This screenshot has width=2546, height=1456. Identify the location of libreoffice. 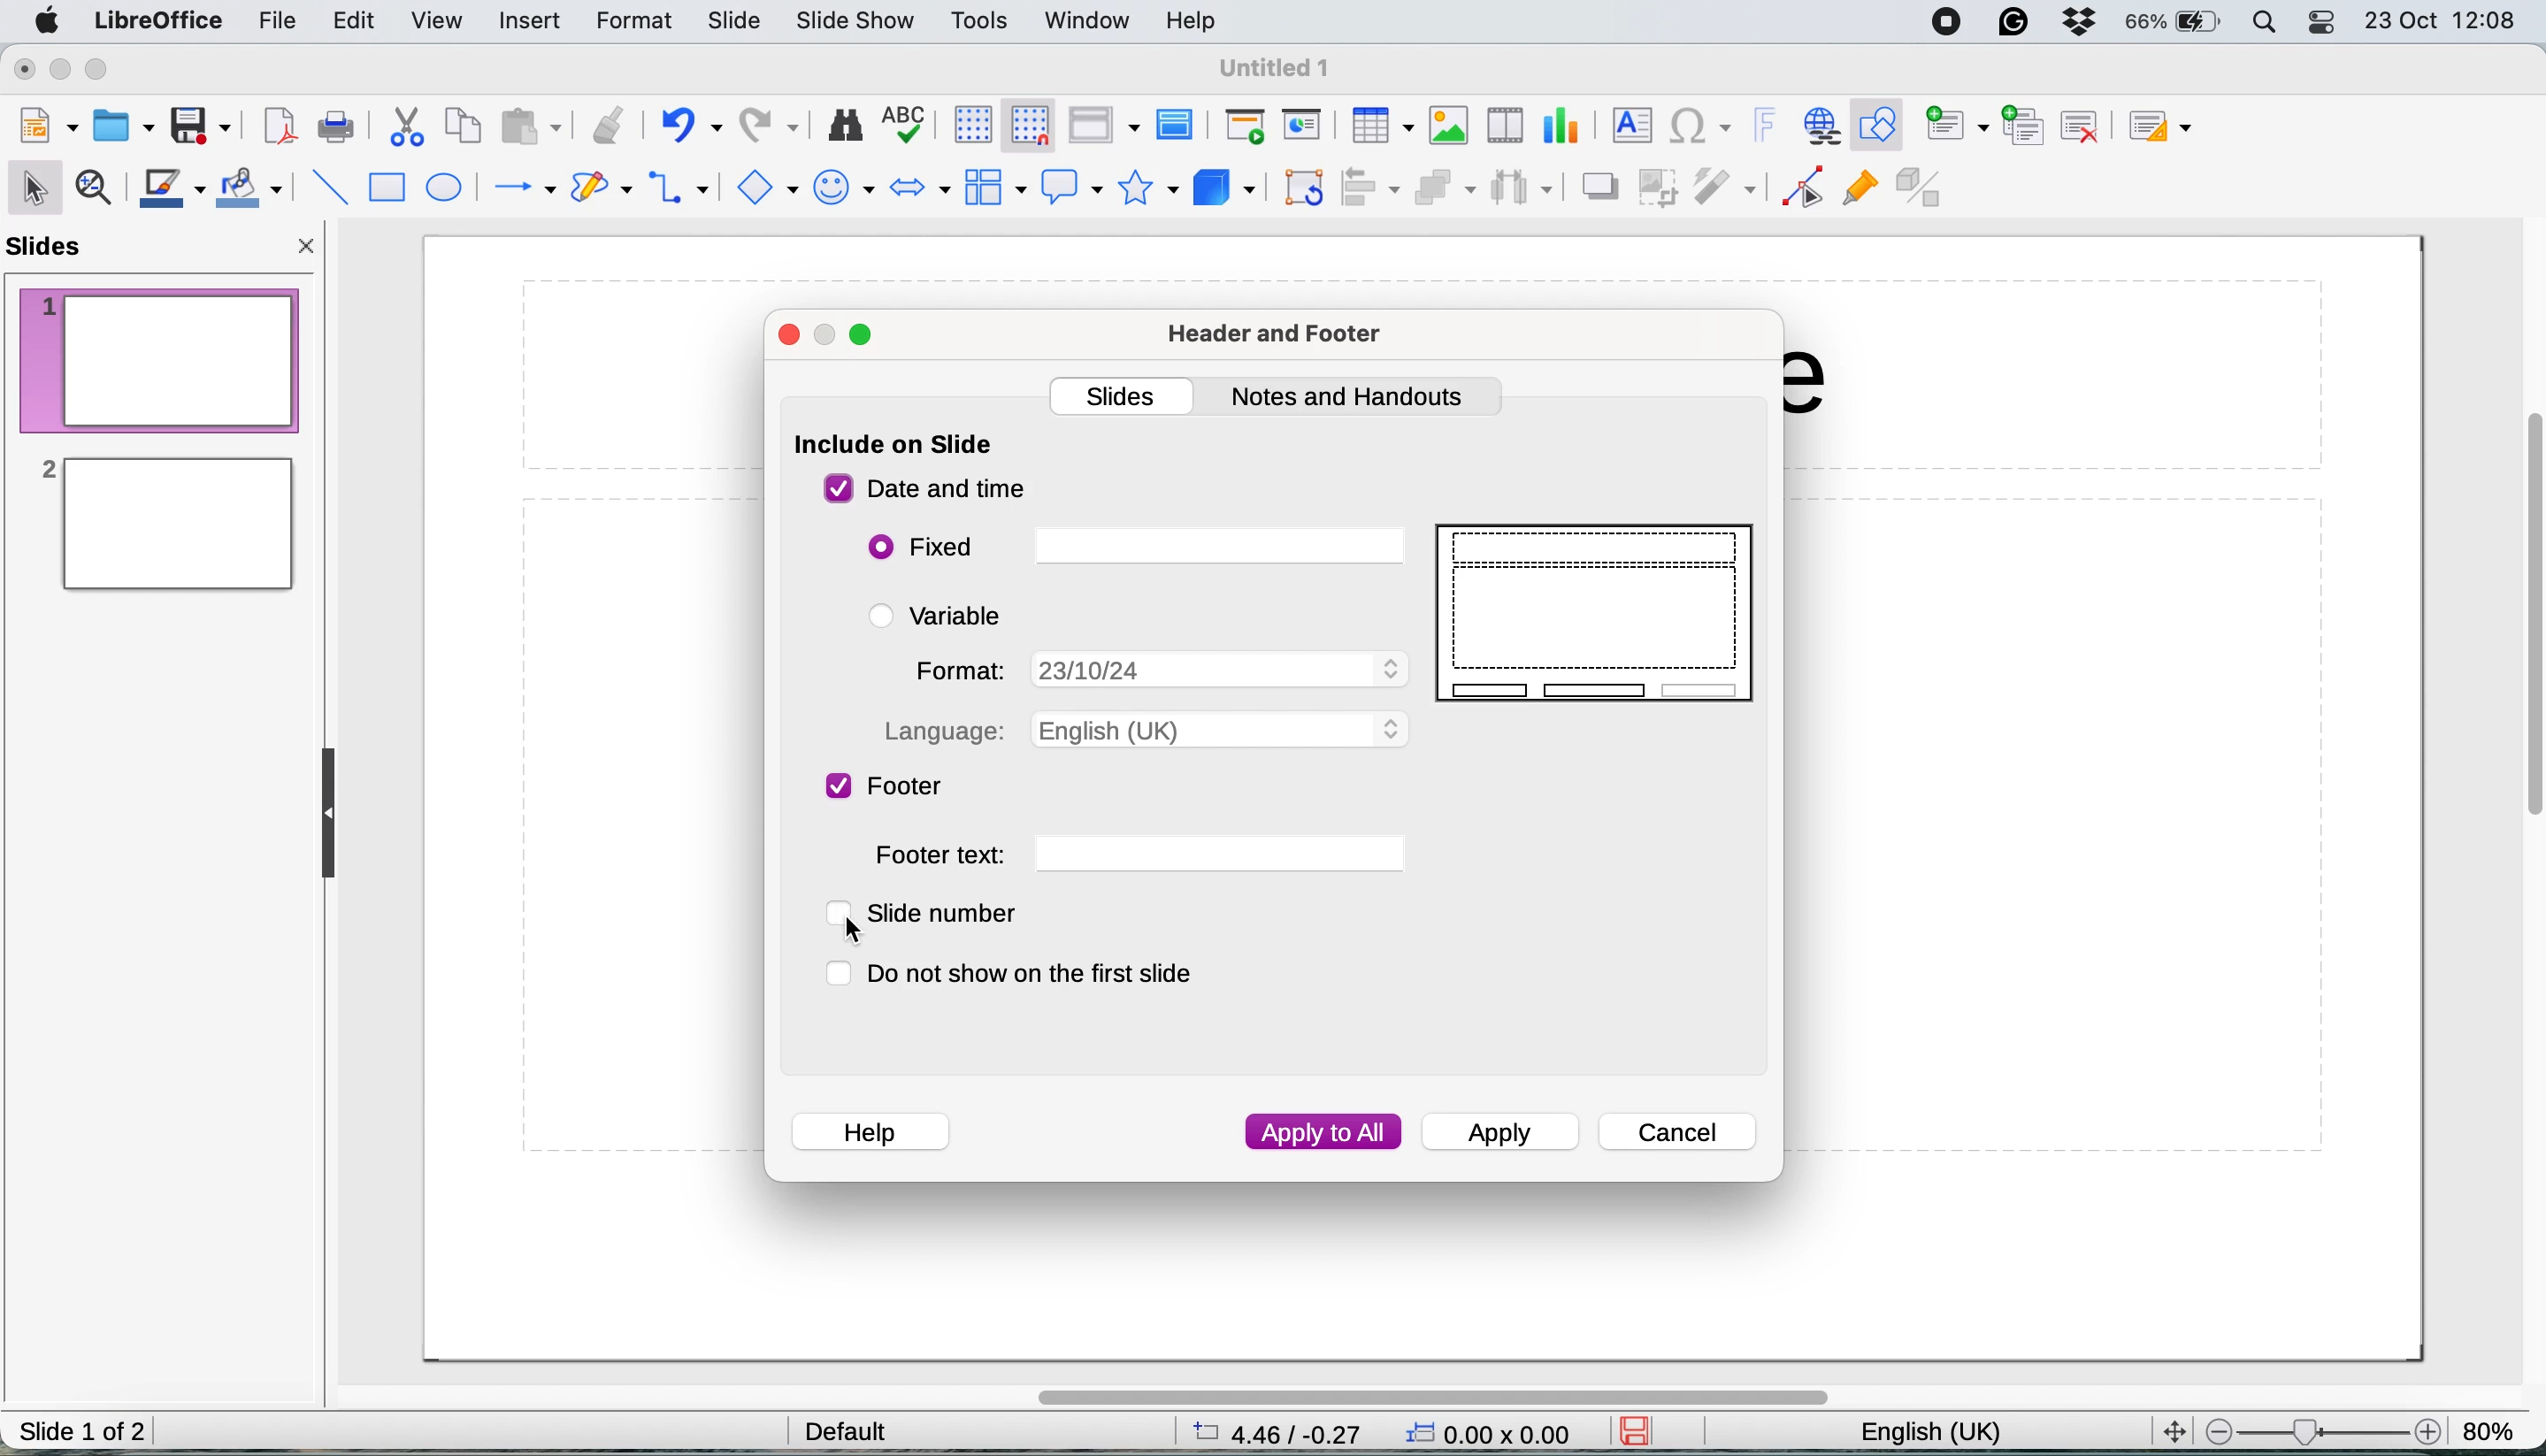
(160, 22).